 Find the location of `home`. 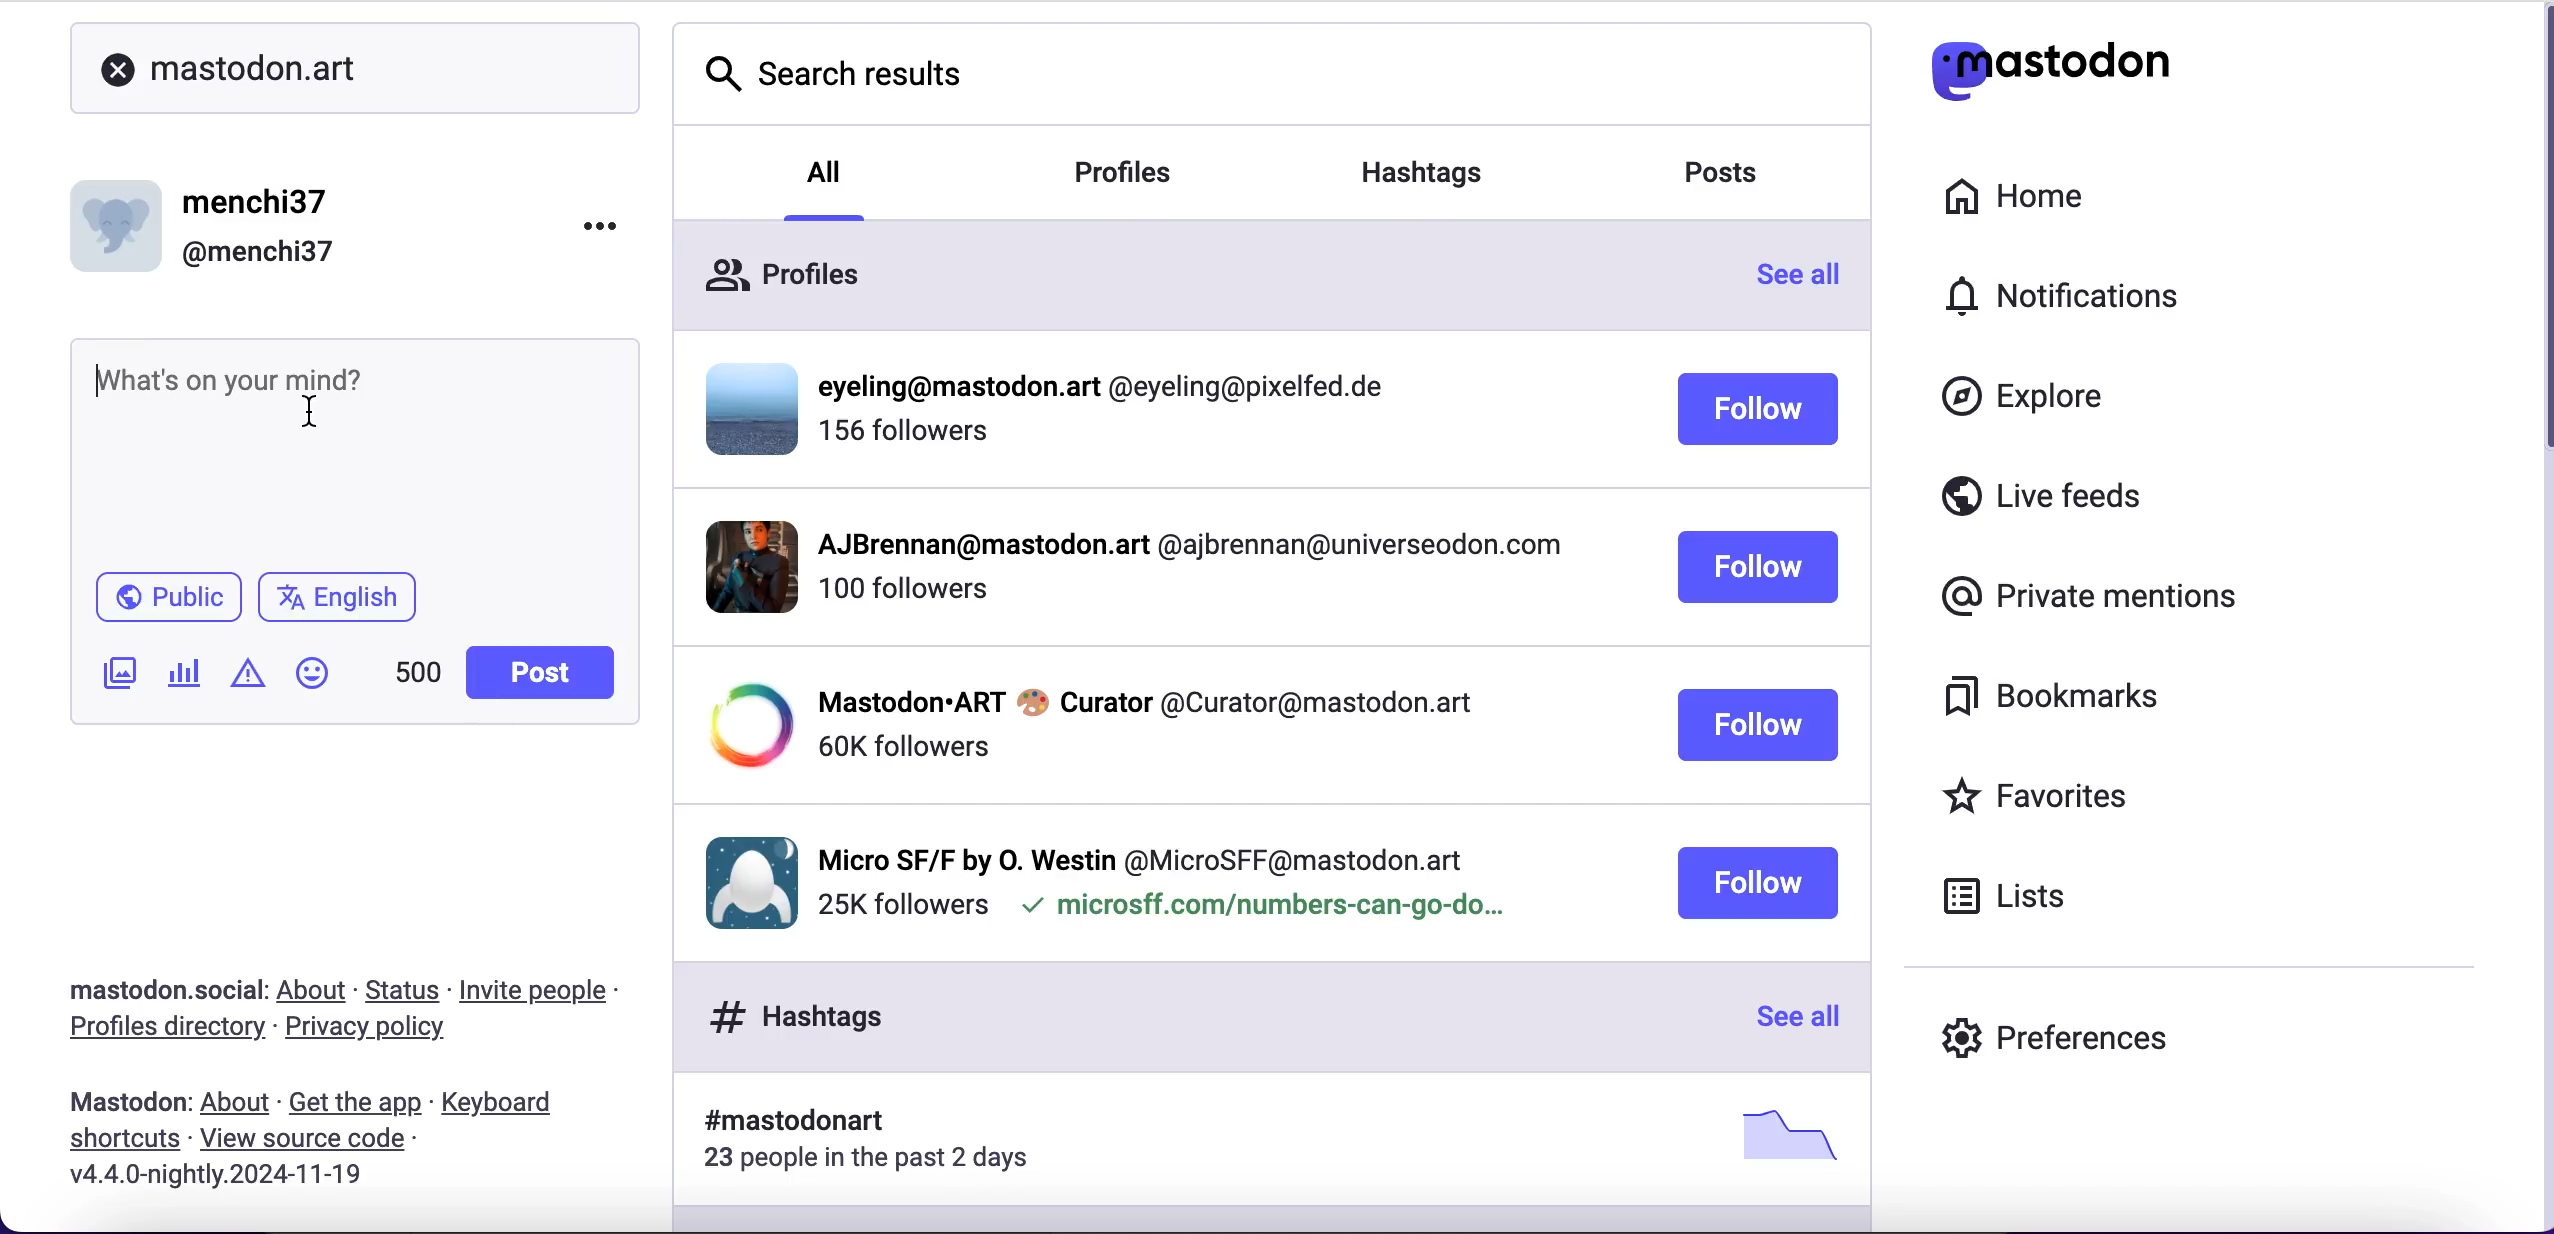

home is located at coordinates (2022, 198).